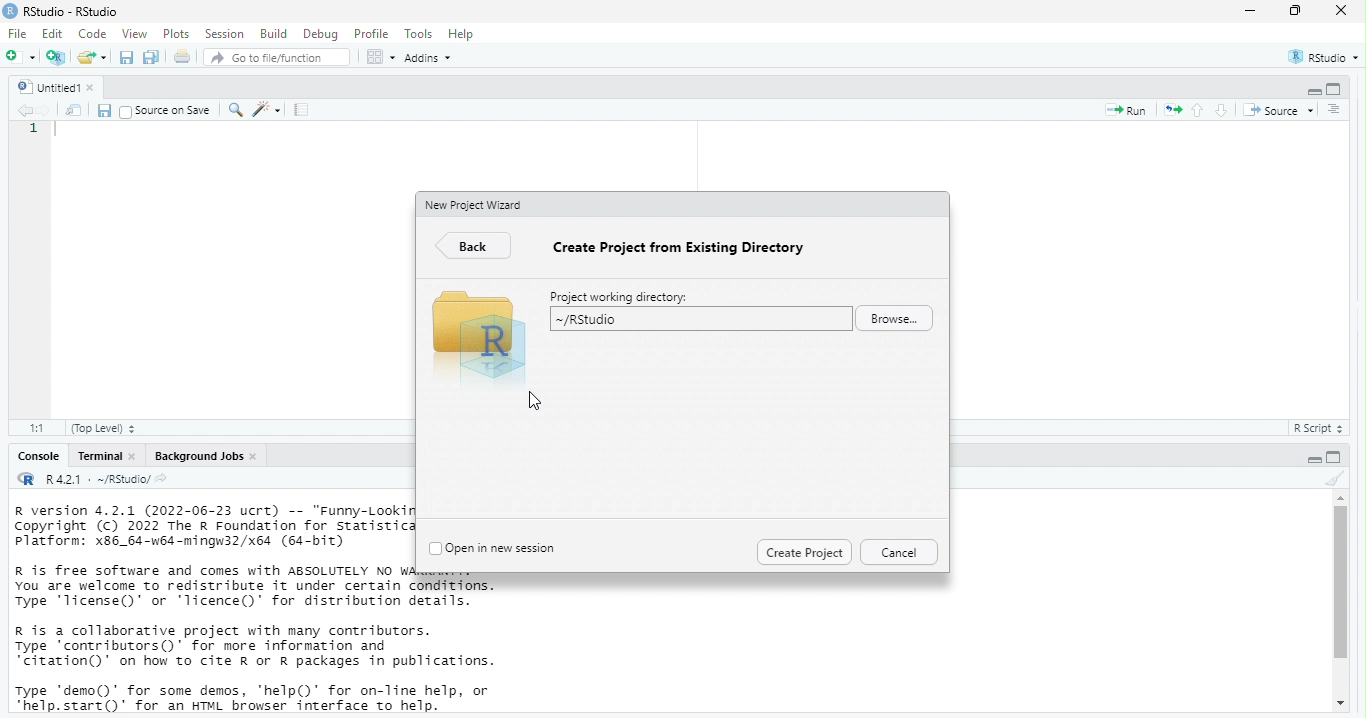 The width and height of the screenshot is (1366, 718). Describe the element at coordinates (100, 87) in the screenshot. I see `close` at that location.